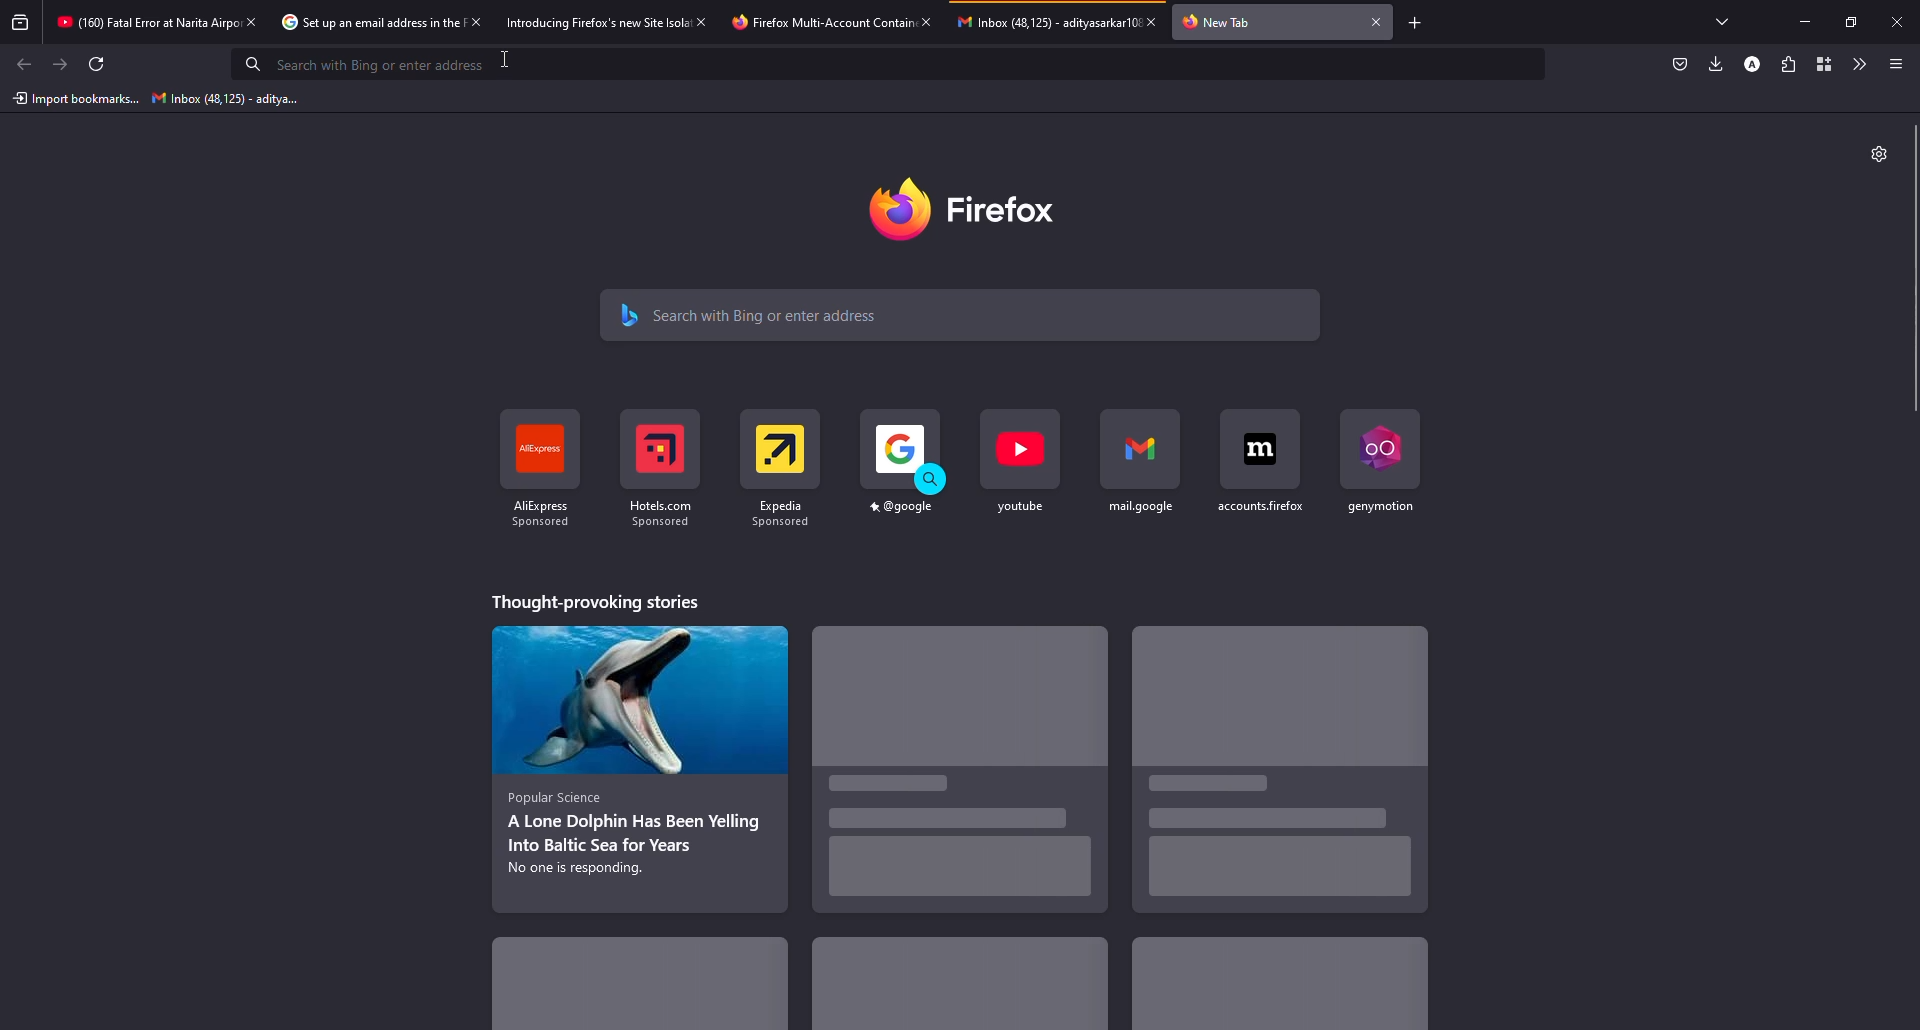 Image resolution: width=1920 pixels, height=1030 pixels. Describe the element at coordinates (1753, 65) in the screenshot. I see `profile` at that location.